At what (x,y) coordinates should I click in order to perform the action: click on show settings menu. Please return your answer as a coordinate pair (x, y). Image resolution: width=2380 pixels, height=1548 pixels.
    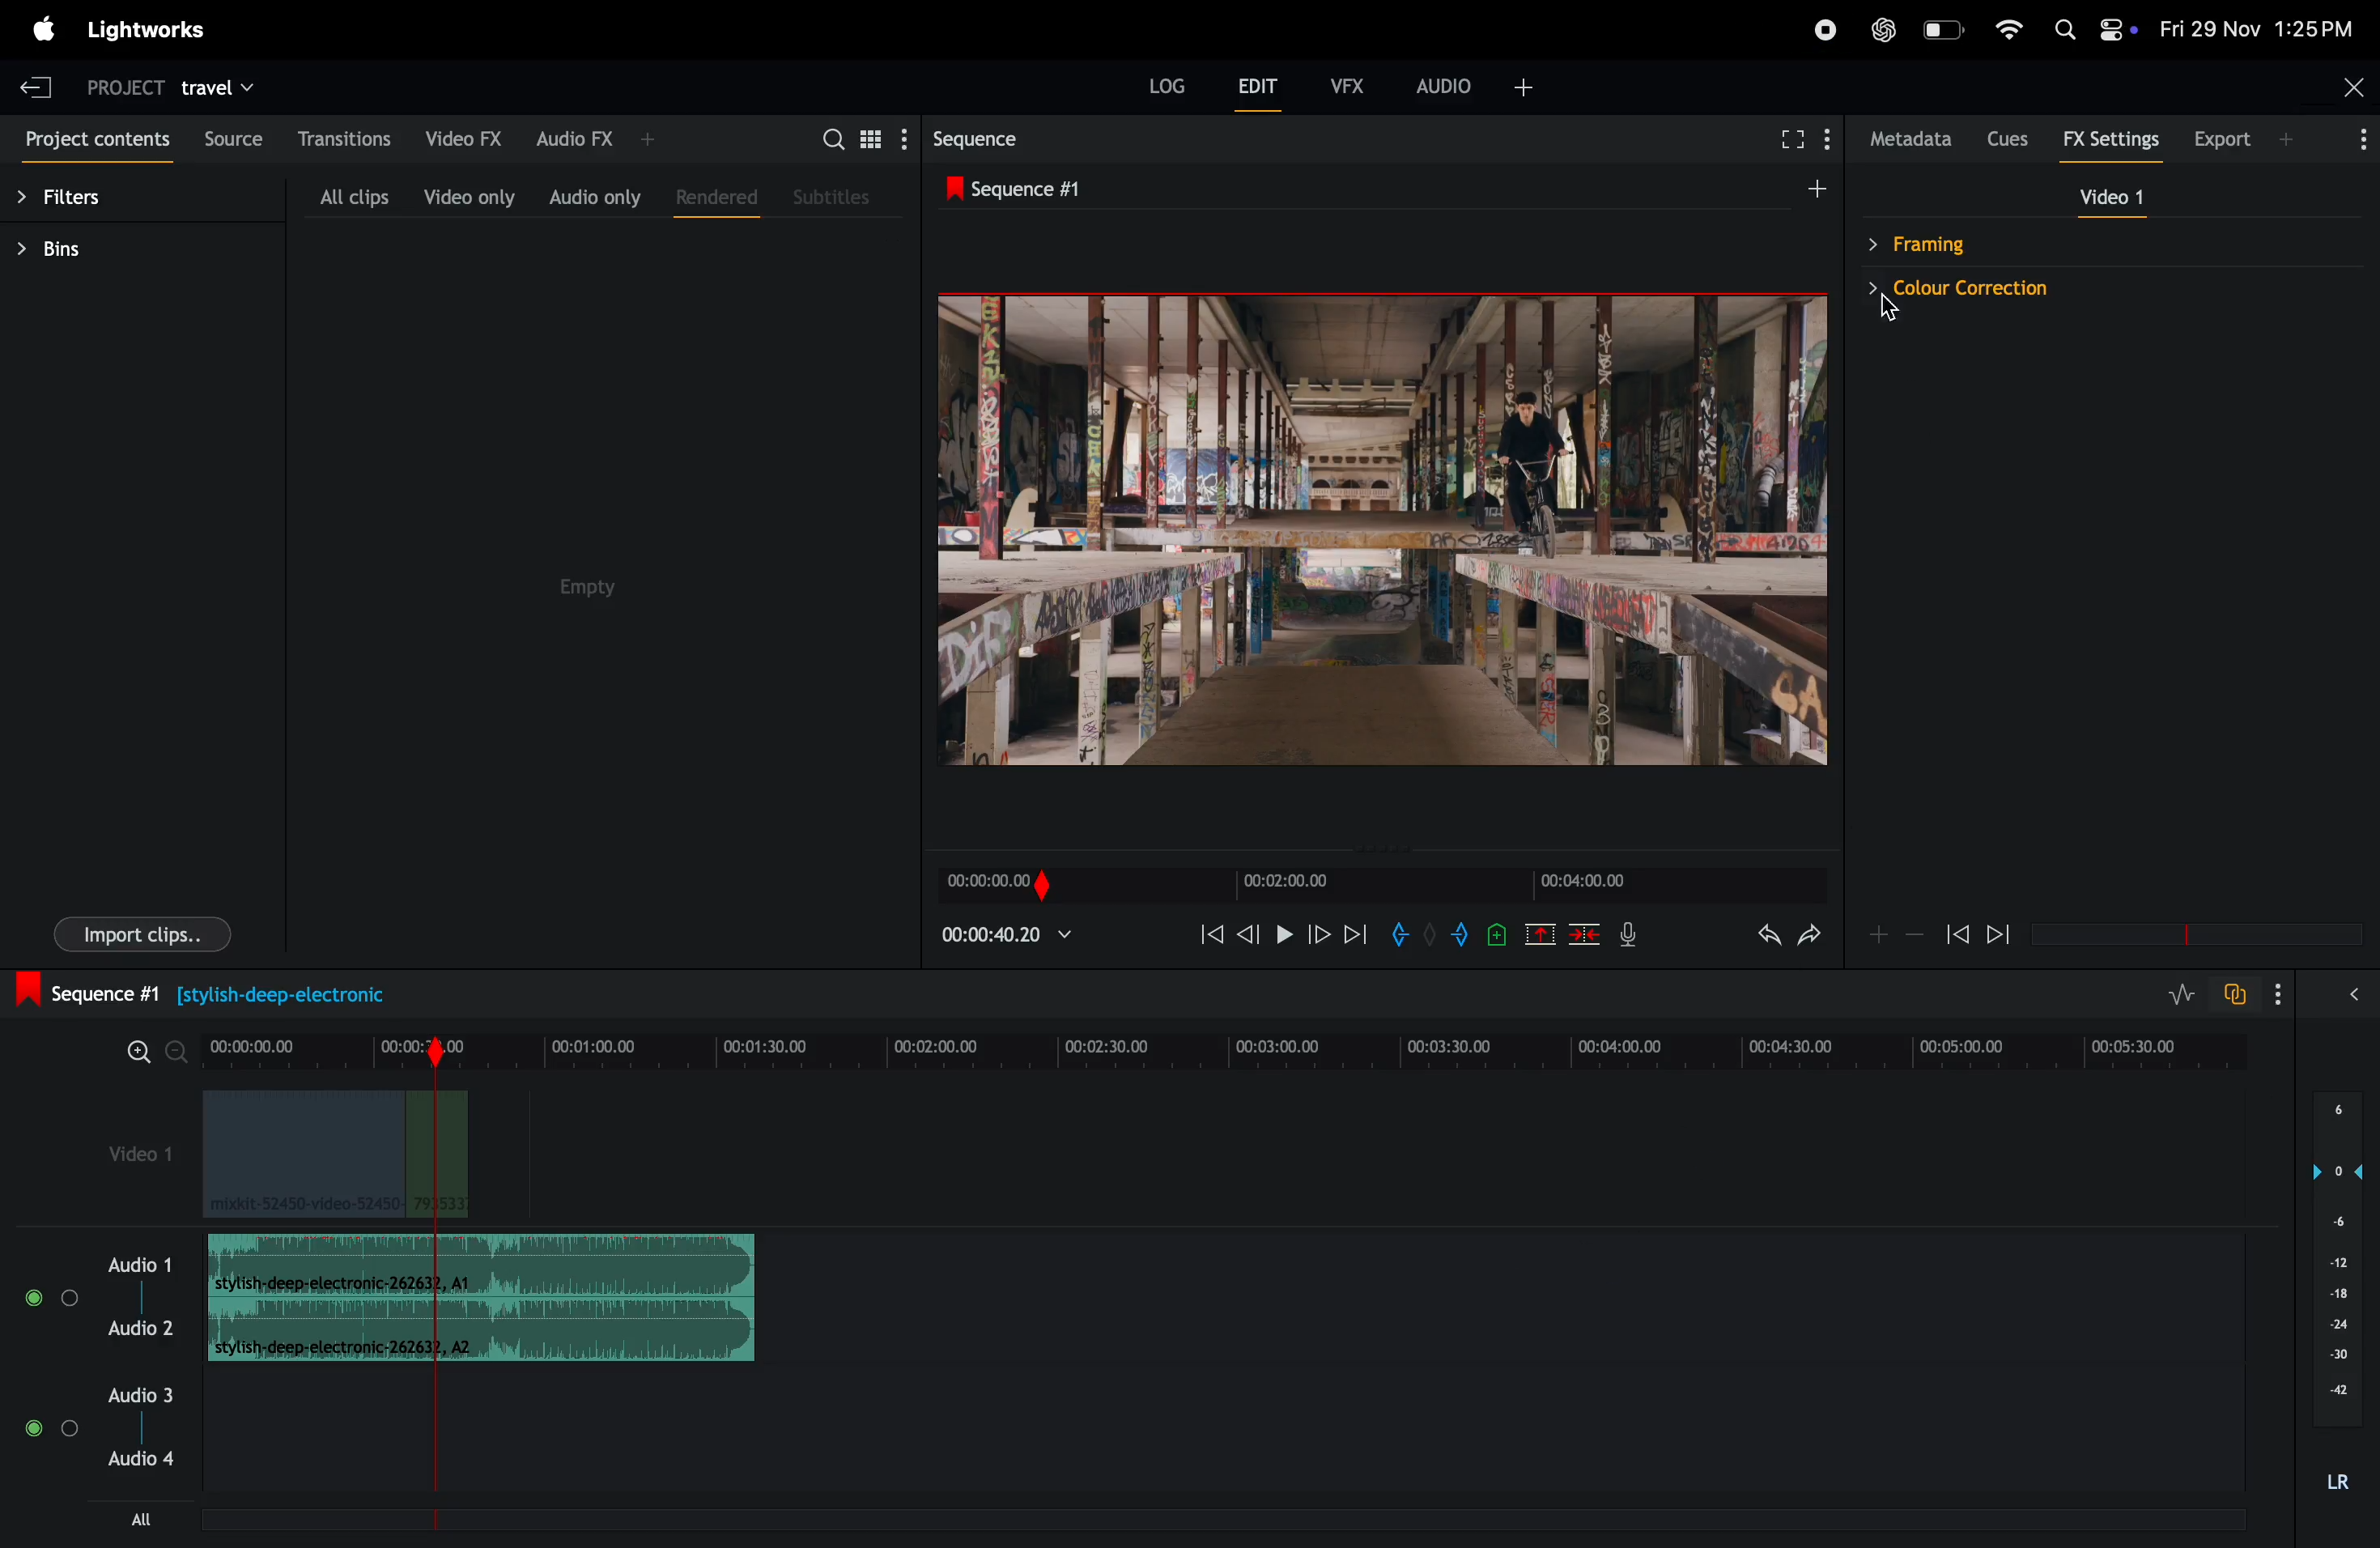
    Looking at the image, I should click on (911, 137).